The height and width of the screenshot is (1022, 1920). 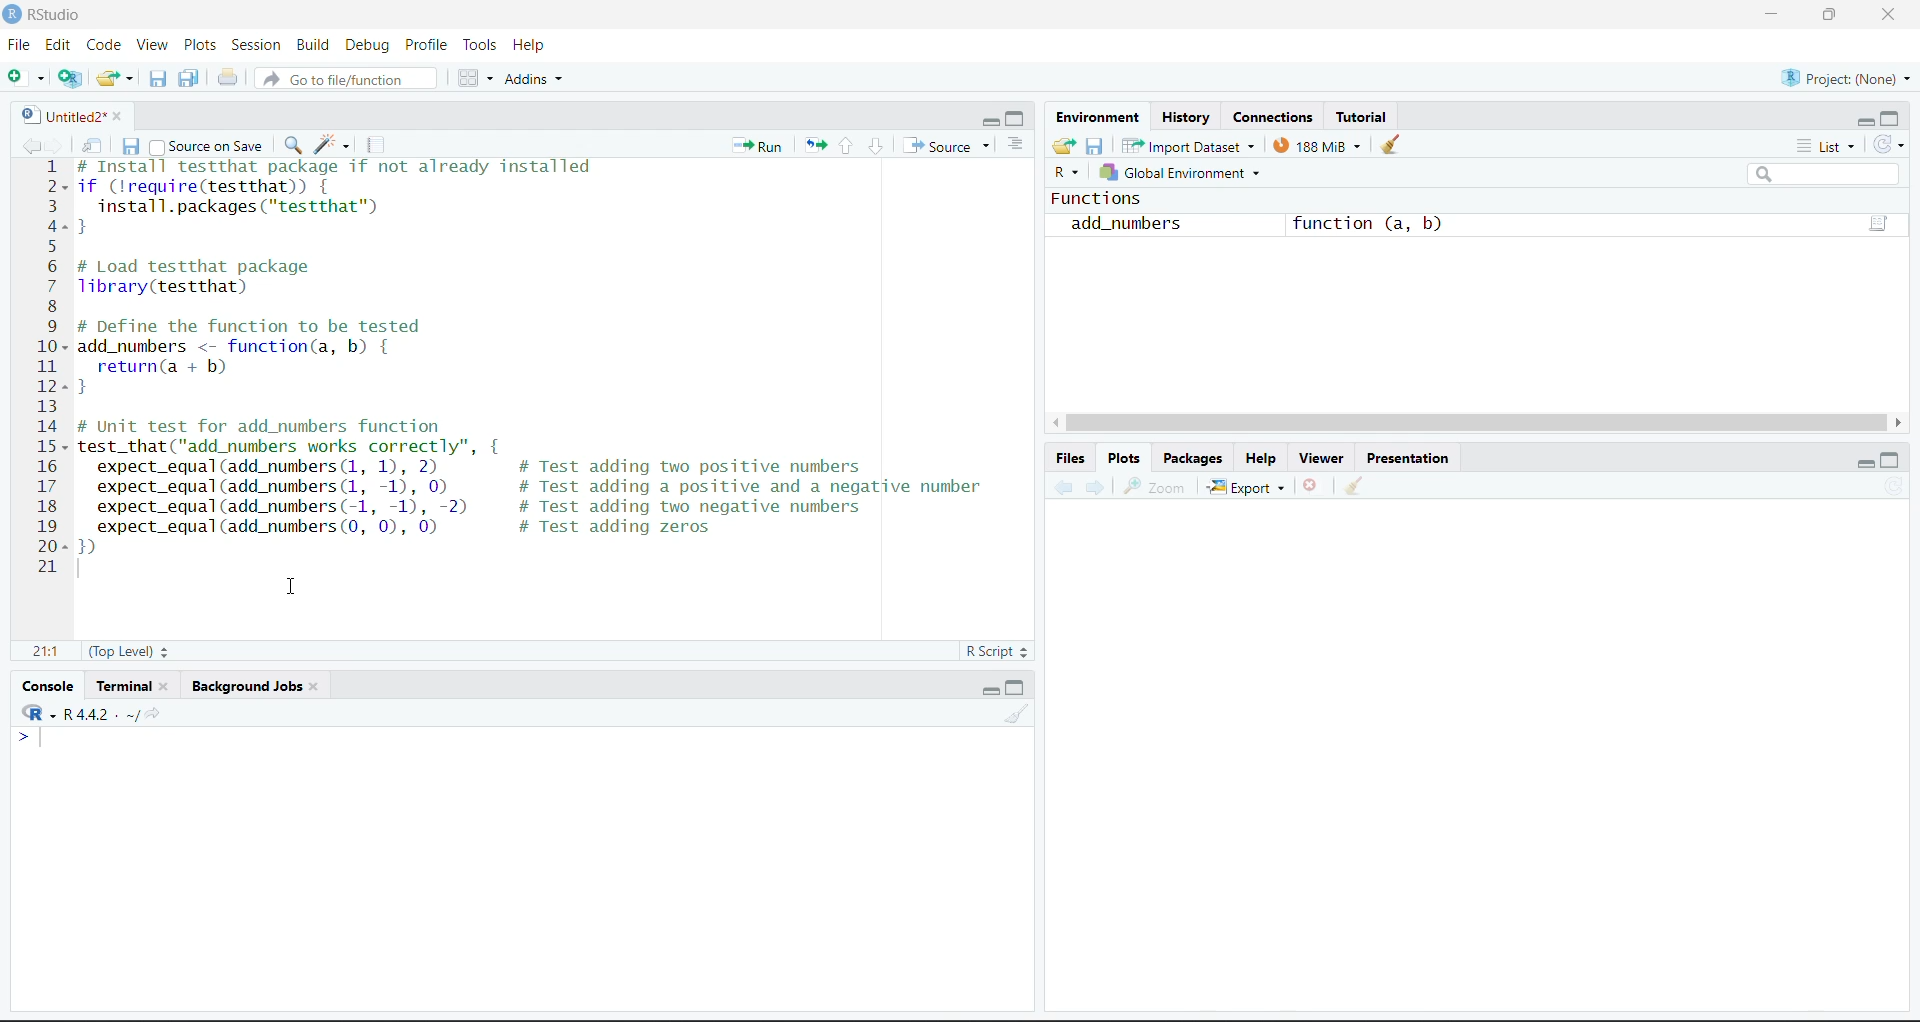 What do you see at coordinates (119, 116) in the screenshot?
I see `close` at bounding box center [119, 116].